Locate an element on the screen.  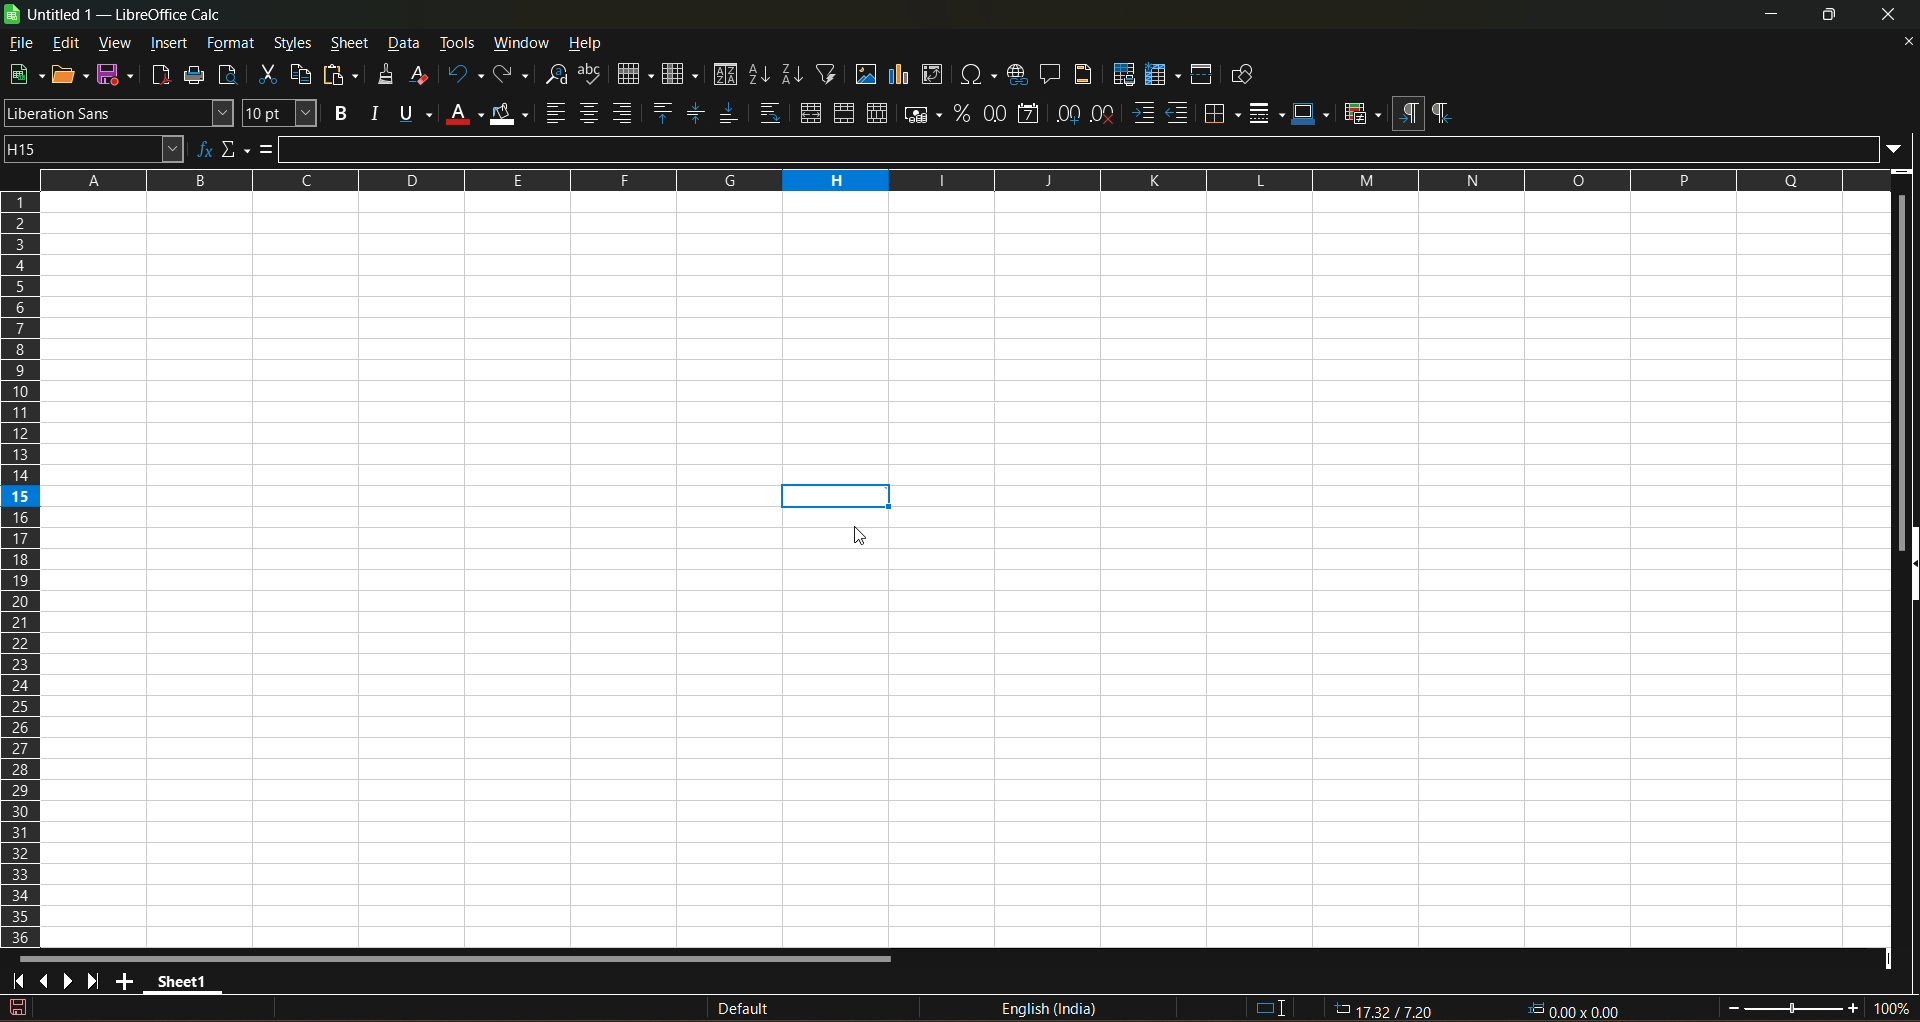
align left is located at coordinates (556, 114).